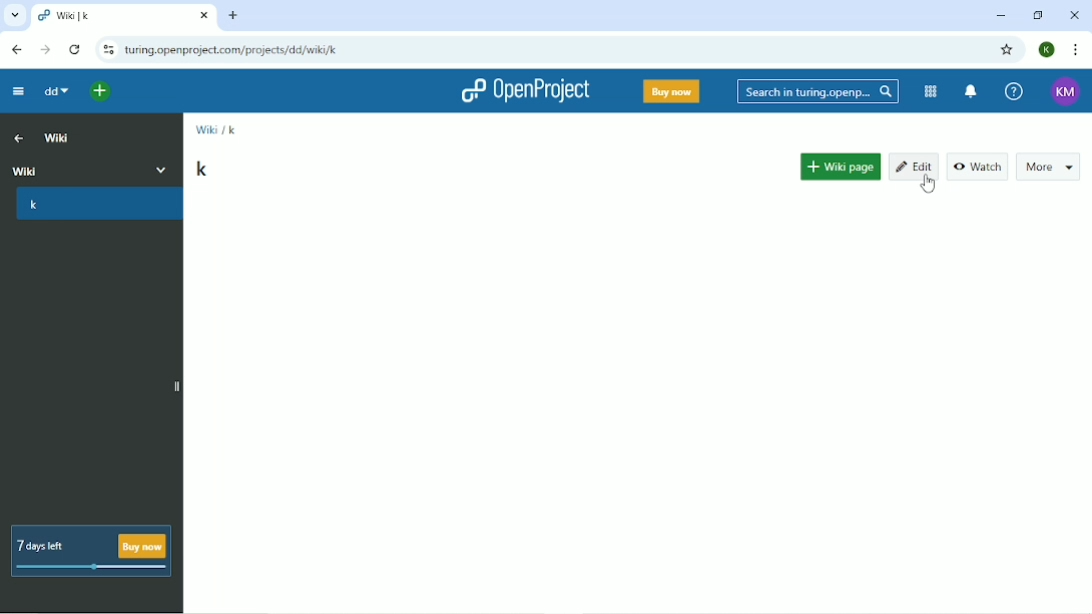  What do you see at coordinates (74, 50) in the screenshot?
I see `Reload this page` at bounding box center [74, 50].